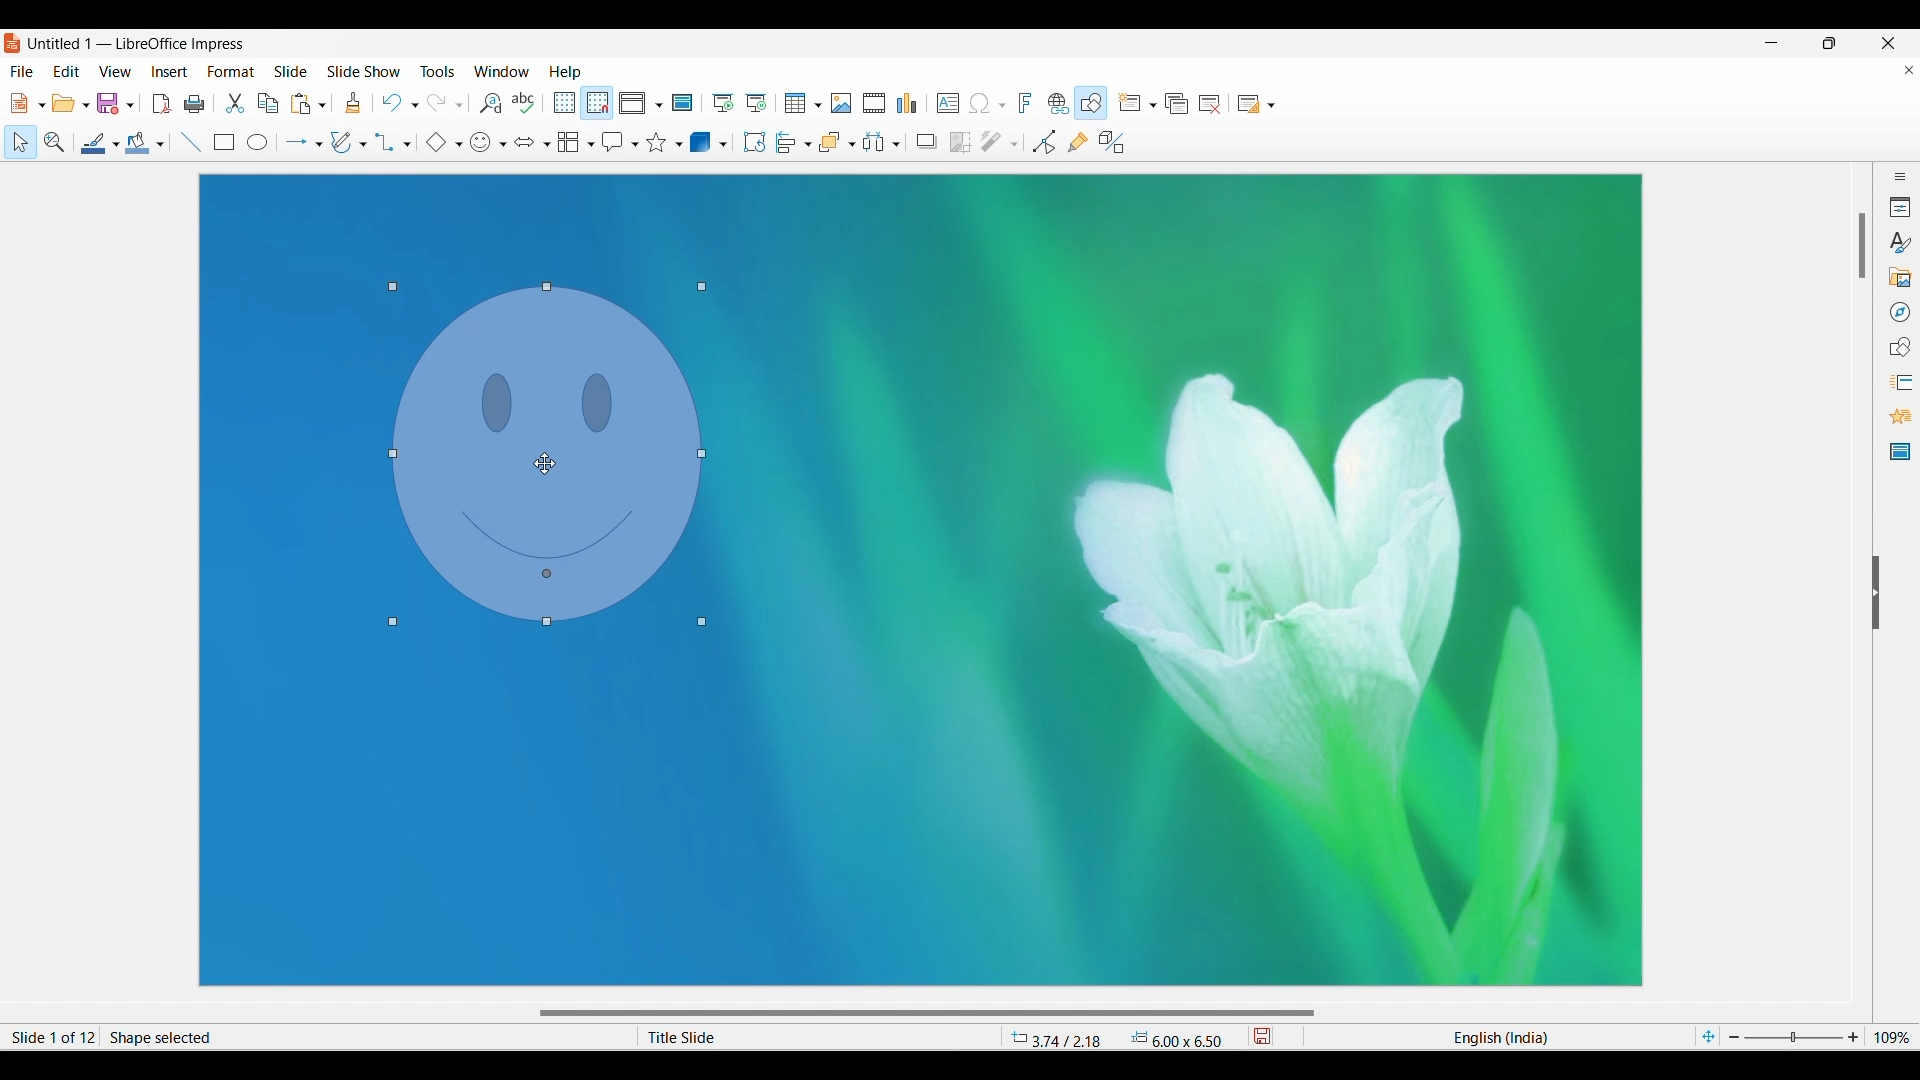 The height and width of the screenshot is (1080, 1920). I want to click on Selected 3D object, so click(701, 141).